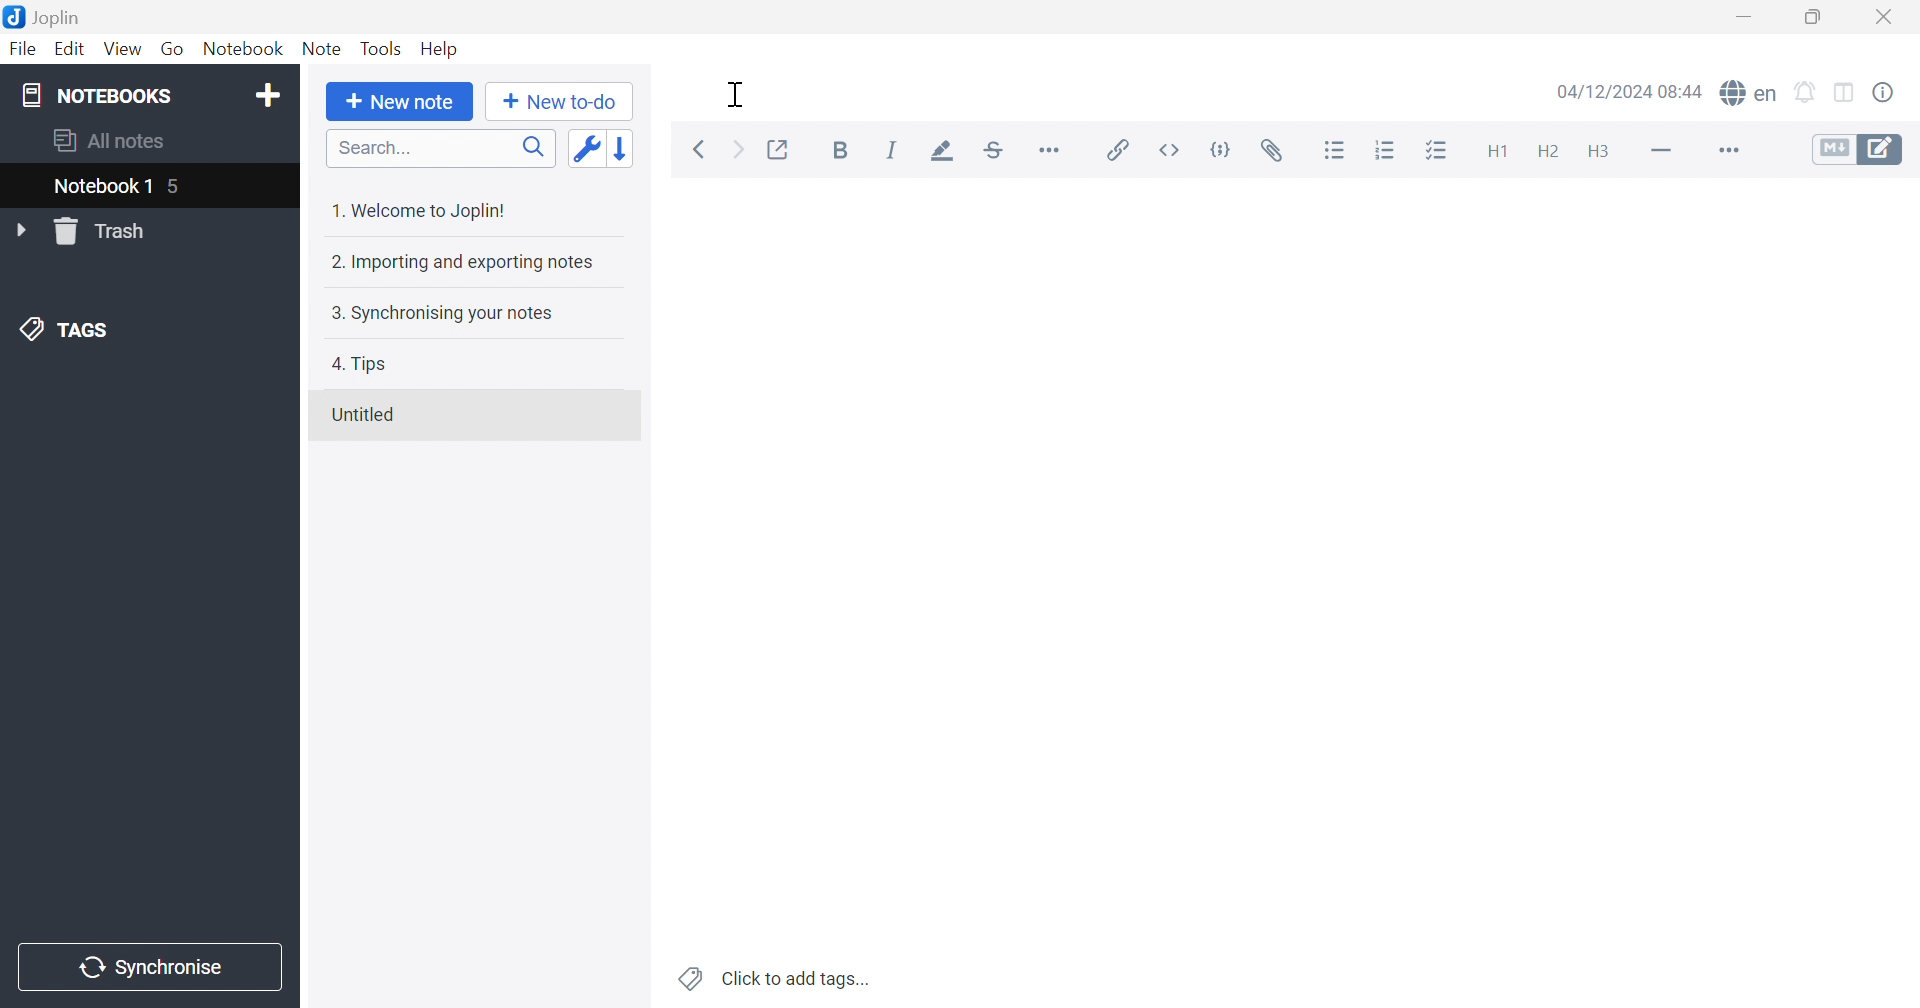  What do you see at coordinates (1337, 153) in the screenshot?
I see `Bulleted list` at bounding box center [1337, 153].